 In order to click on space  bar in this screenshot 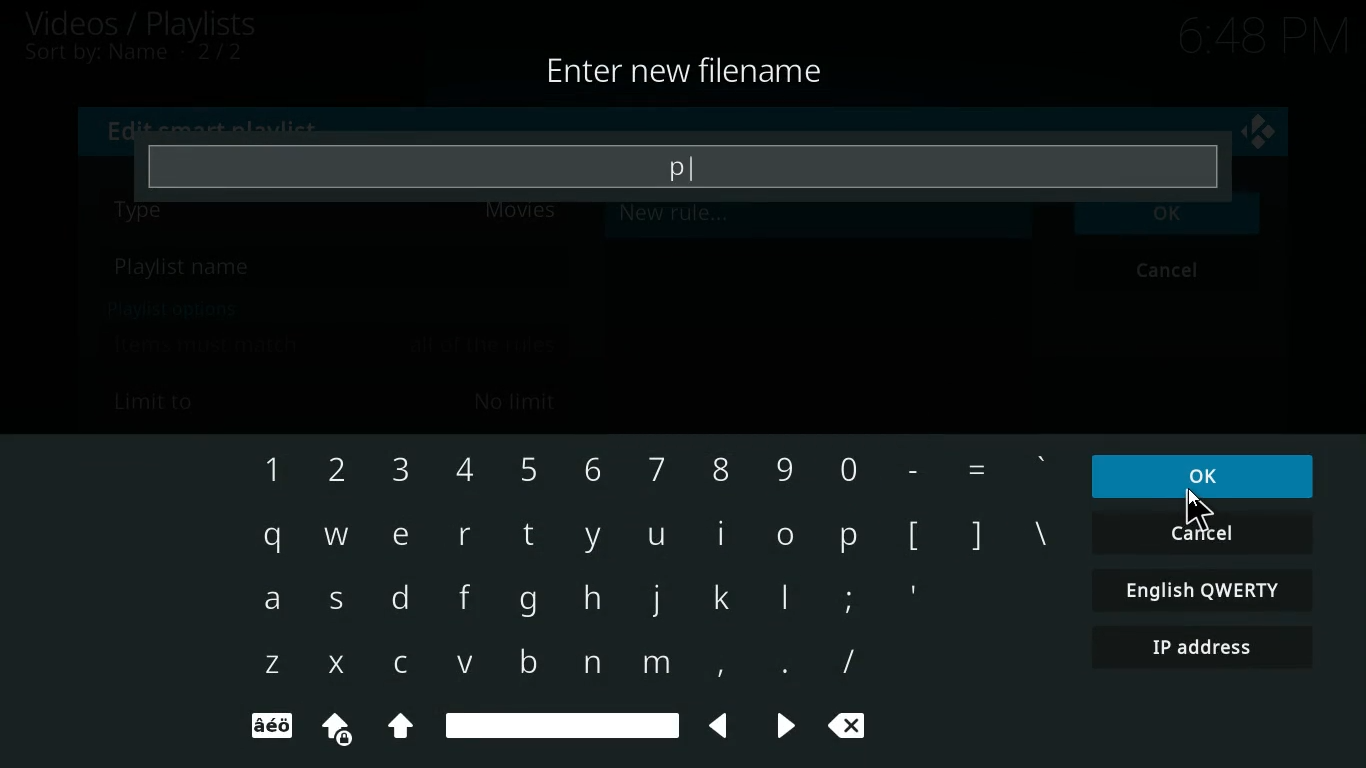, I will do `click(562, 723)`.